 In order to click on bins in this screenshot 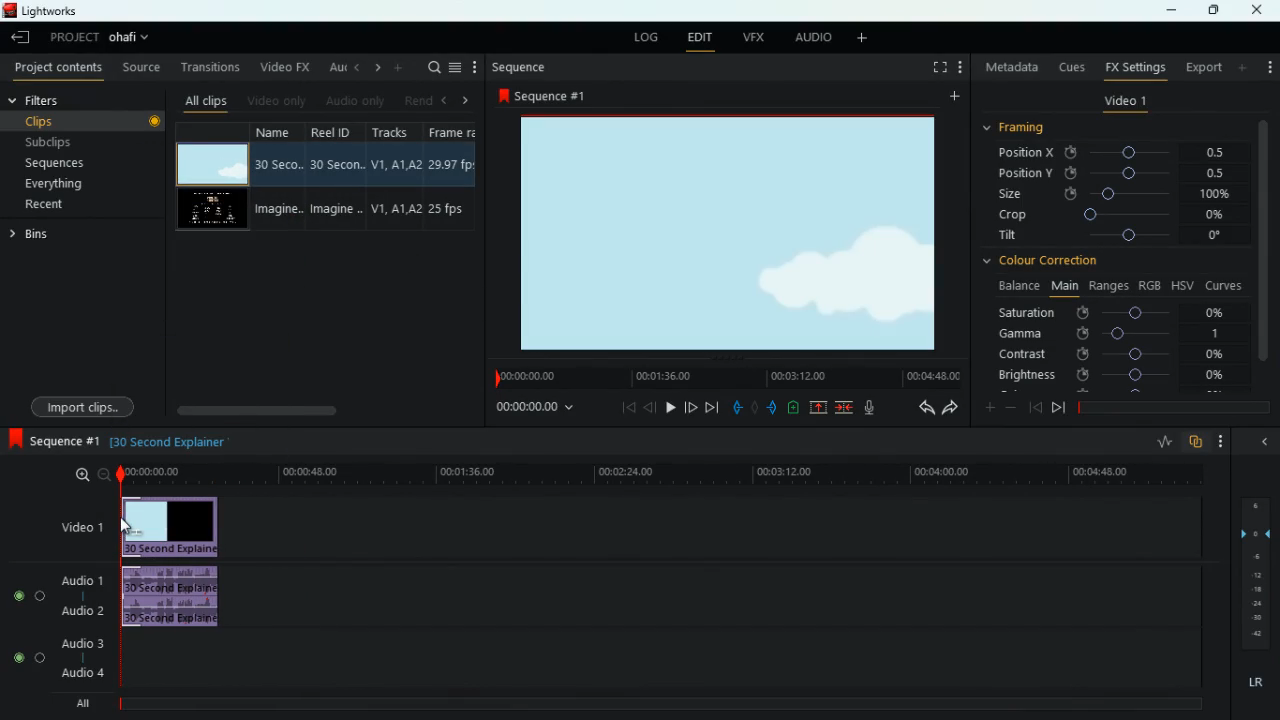, I will do `click(34, 235)`.